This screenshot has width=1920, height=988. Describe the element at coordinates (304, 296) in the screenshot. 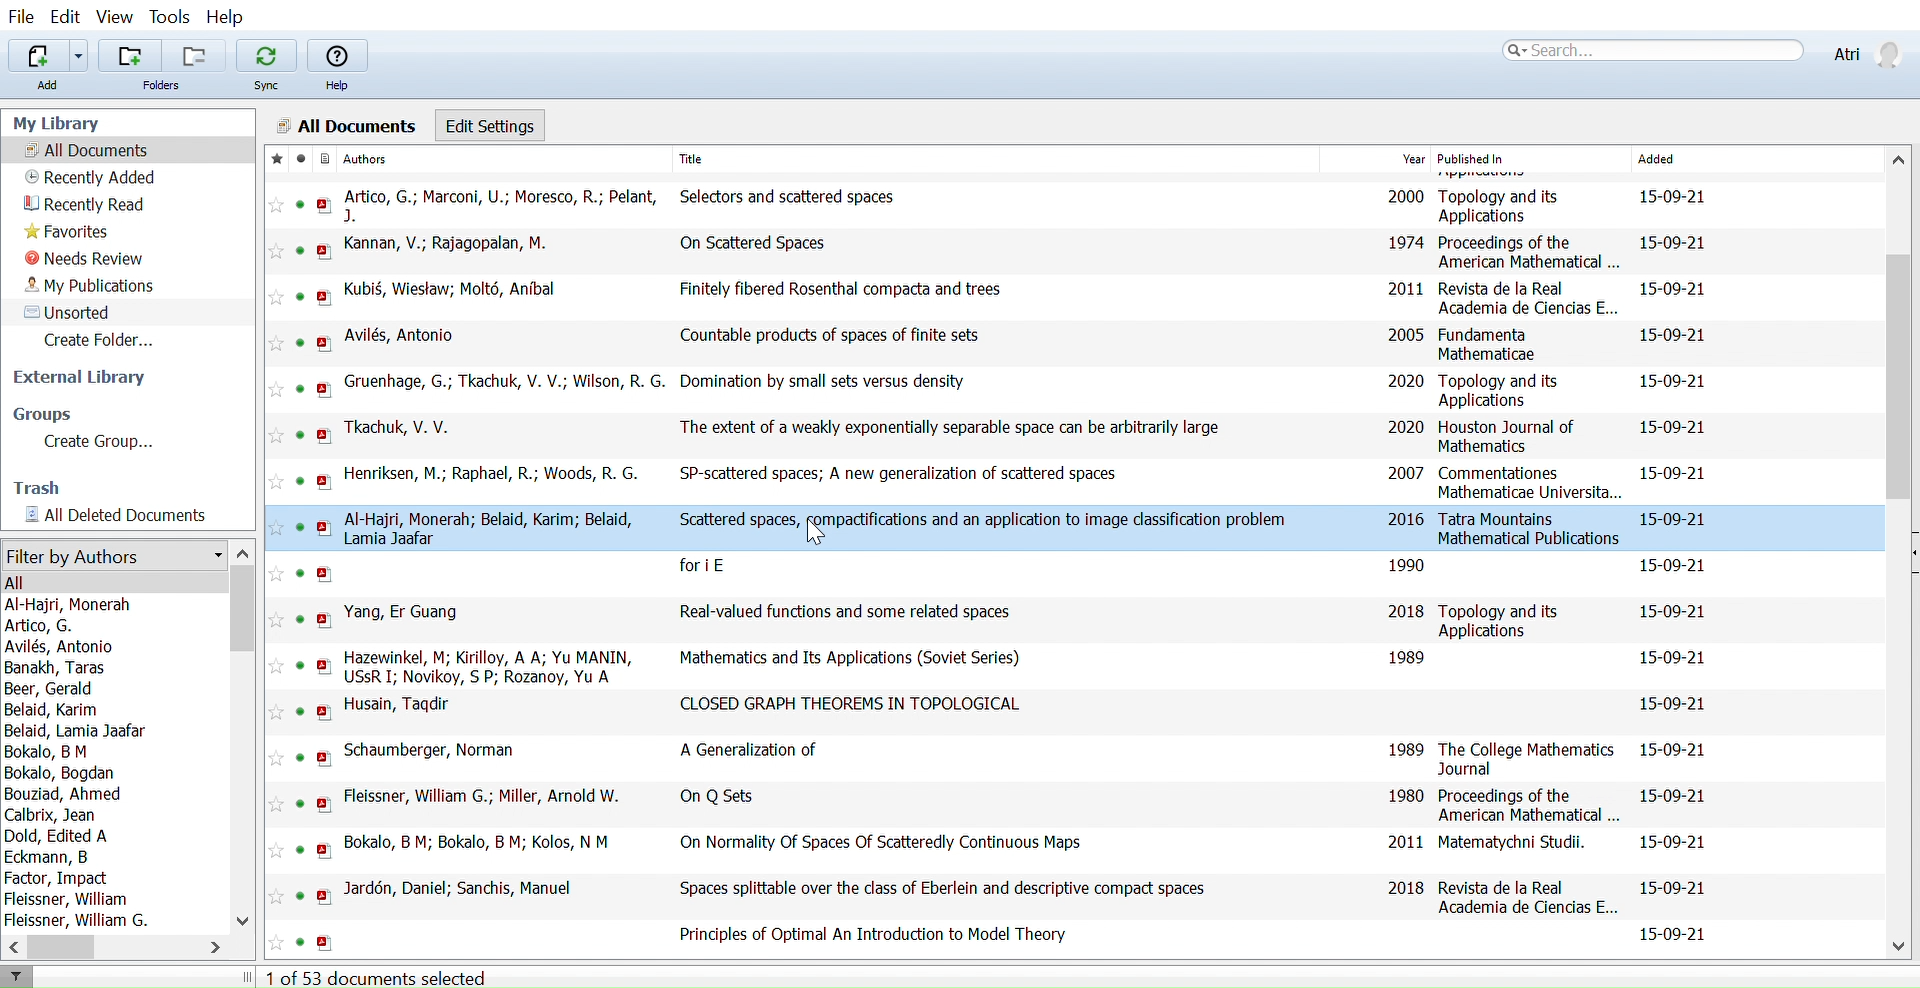

I see `Status` at that location.